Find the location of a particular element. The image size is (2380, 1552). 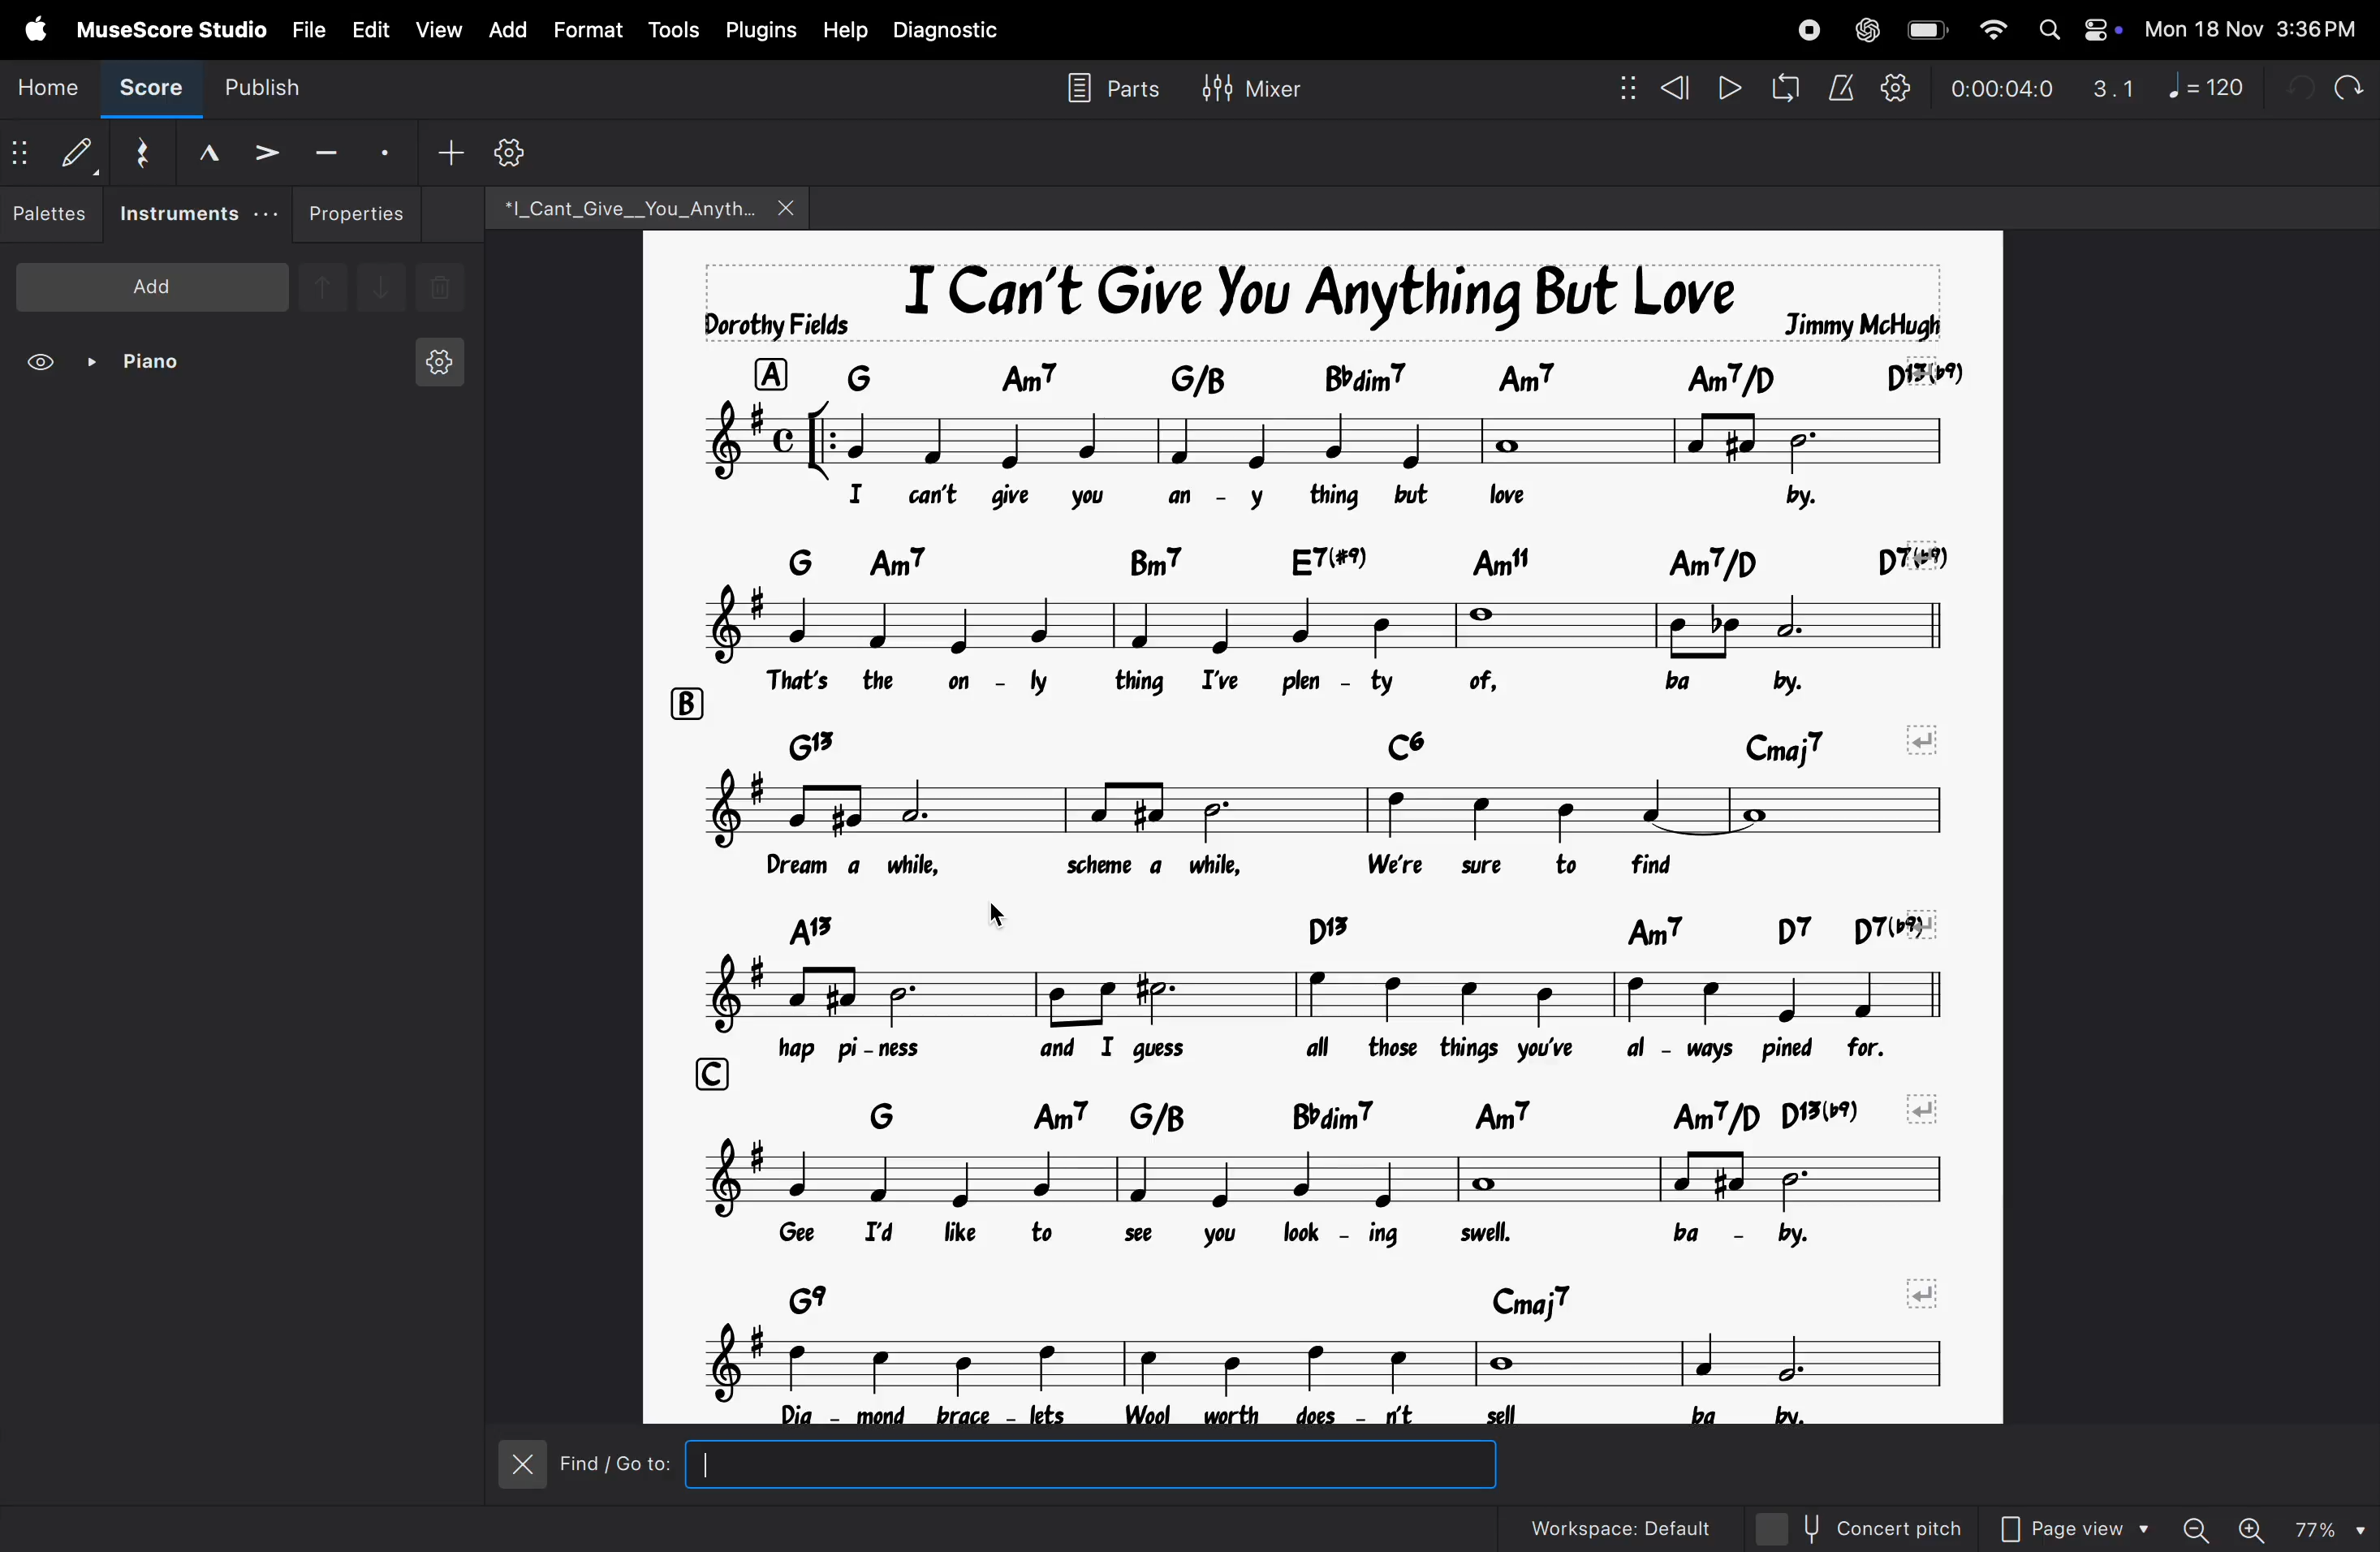

lyrics is located at coordinates (1359, 866).